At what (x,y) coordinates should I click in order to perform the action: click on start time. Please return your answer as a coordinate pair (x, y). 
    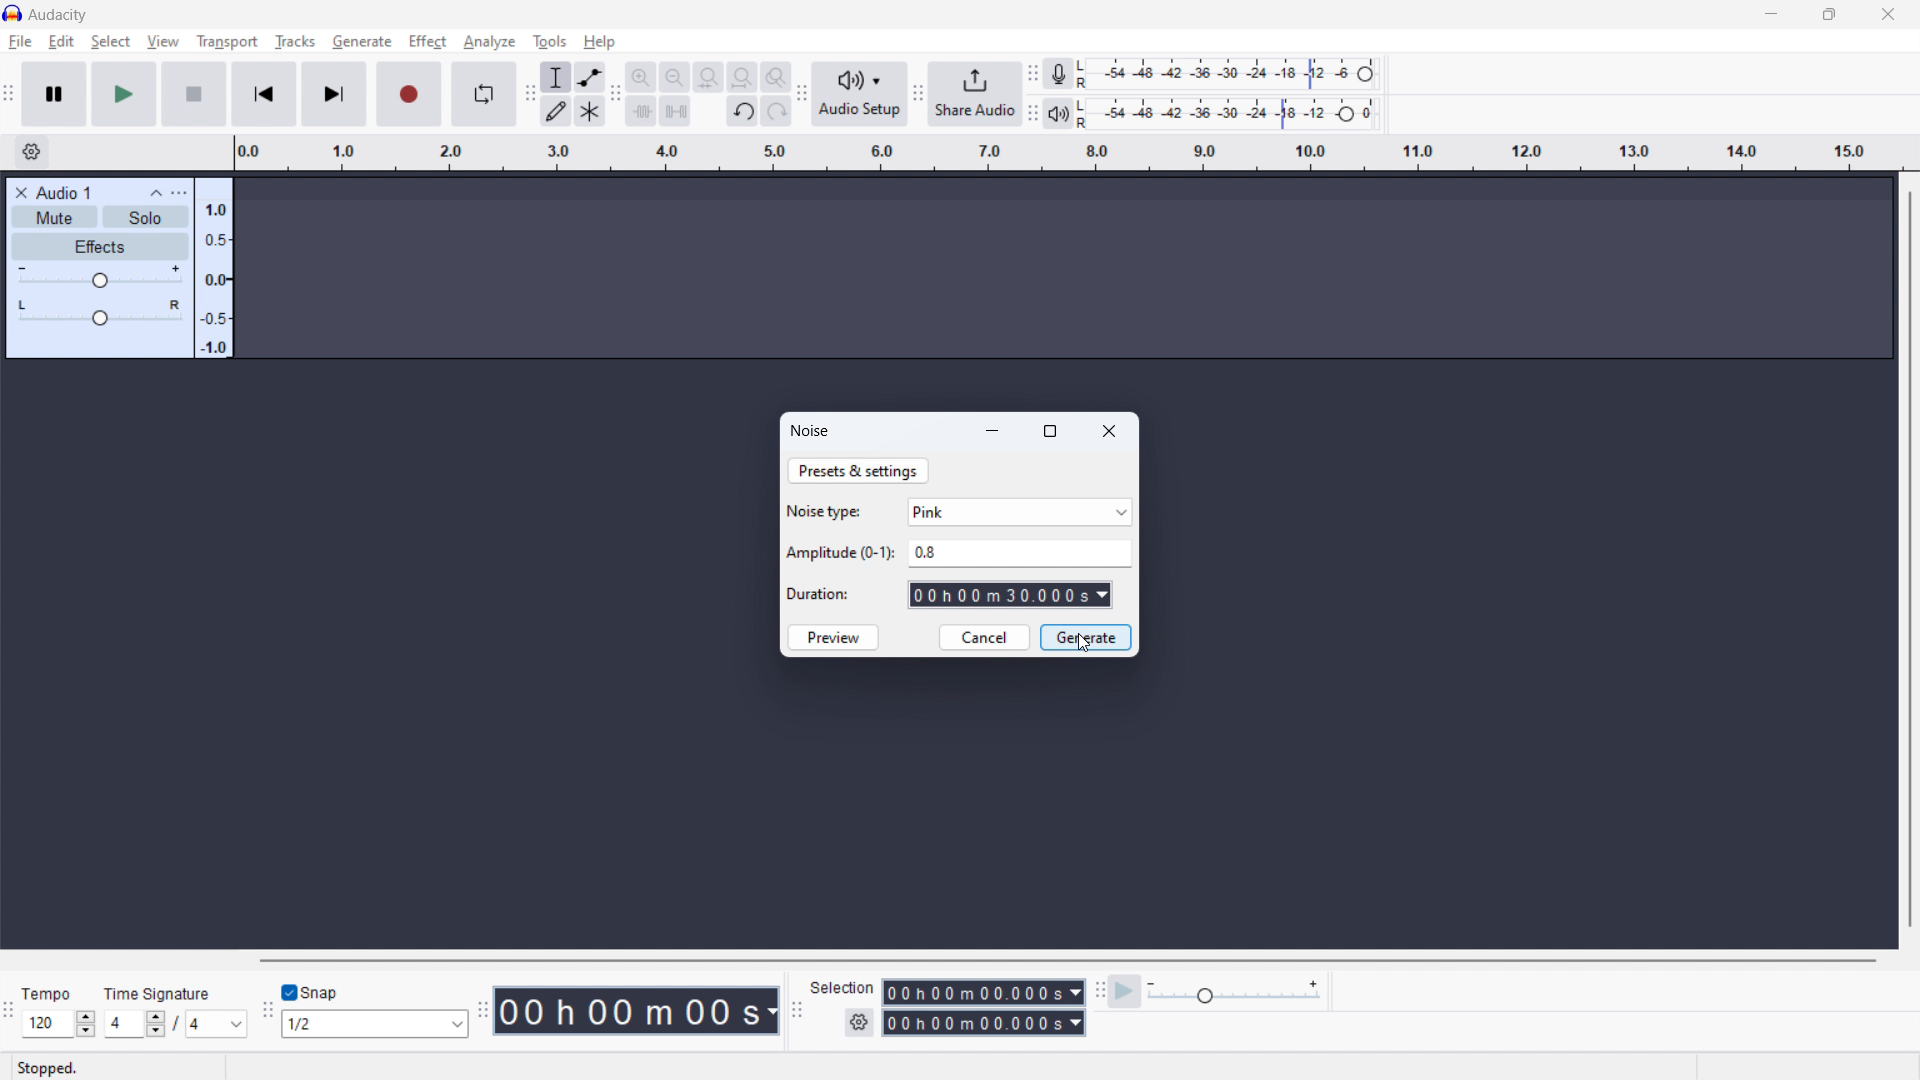
    Looking at the image, I should click on (984, 992).